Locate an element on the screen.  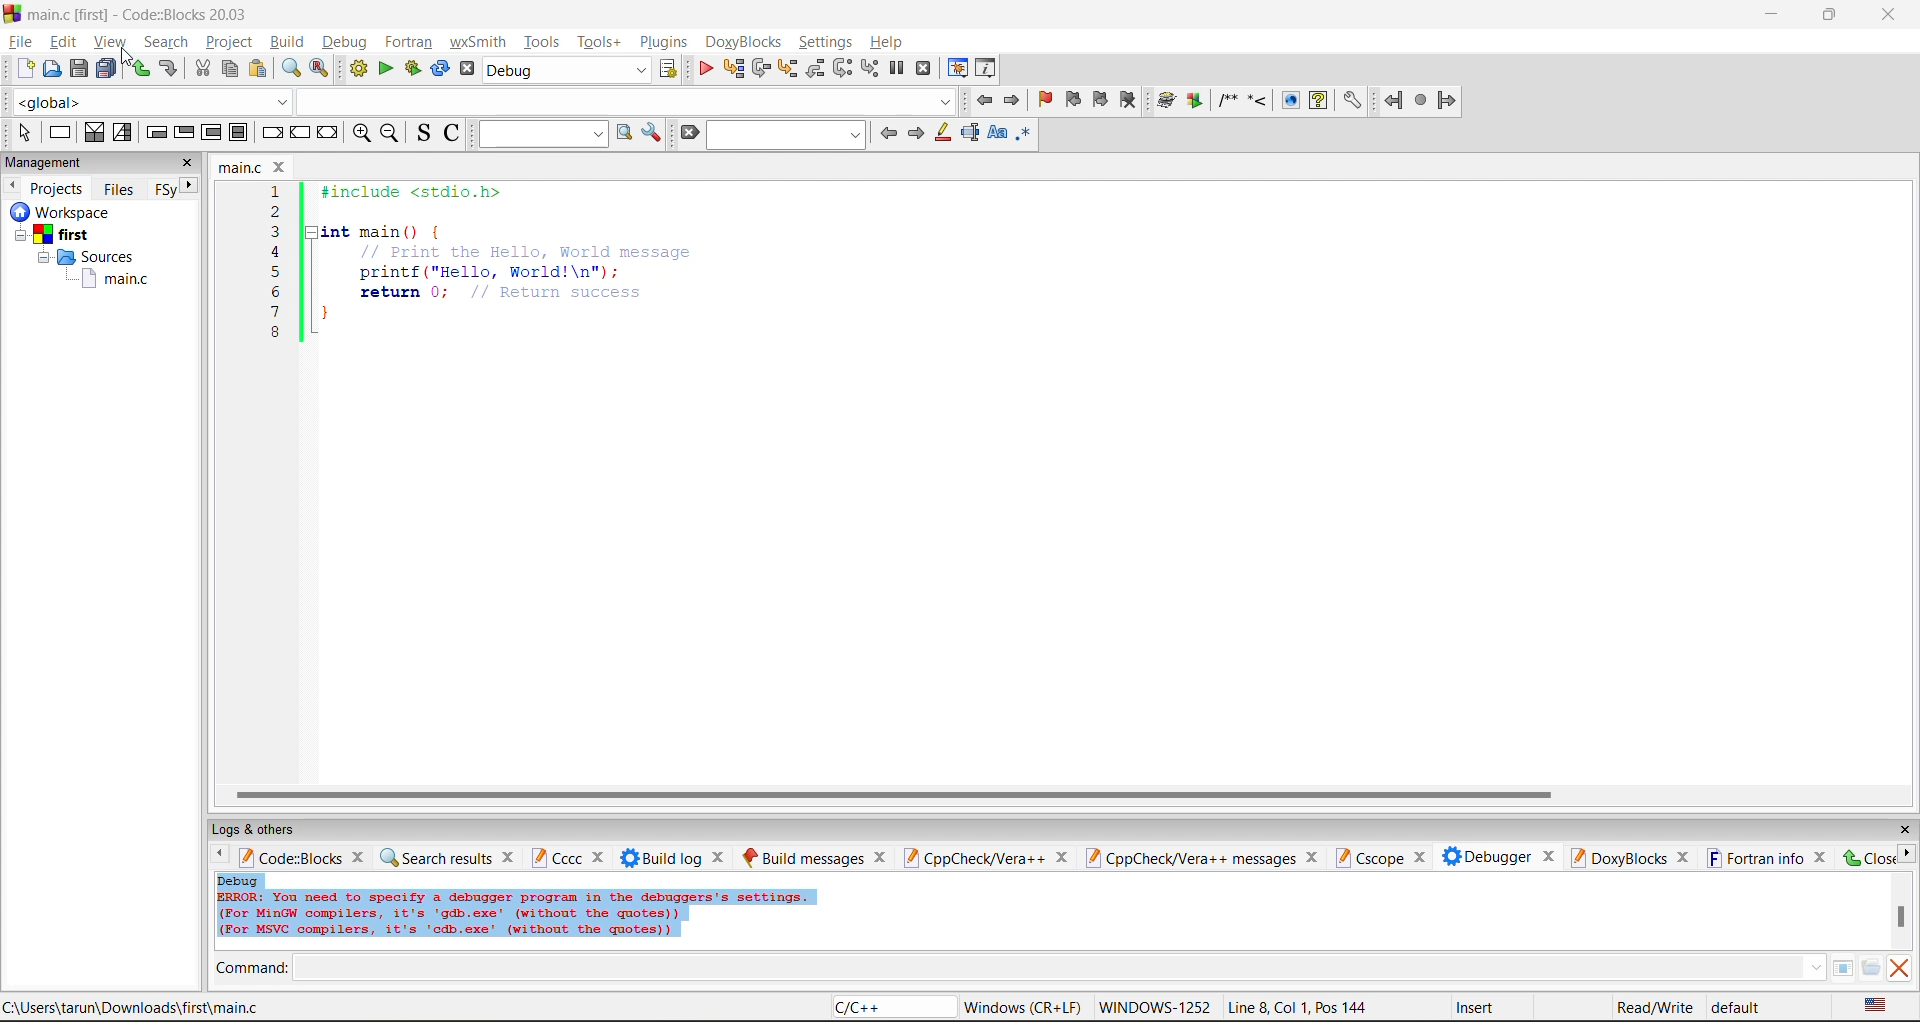
exit condition loop is located at coordinates (185, 133).